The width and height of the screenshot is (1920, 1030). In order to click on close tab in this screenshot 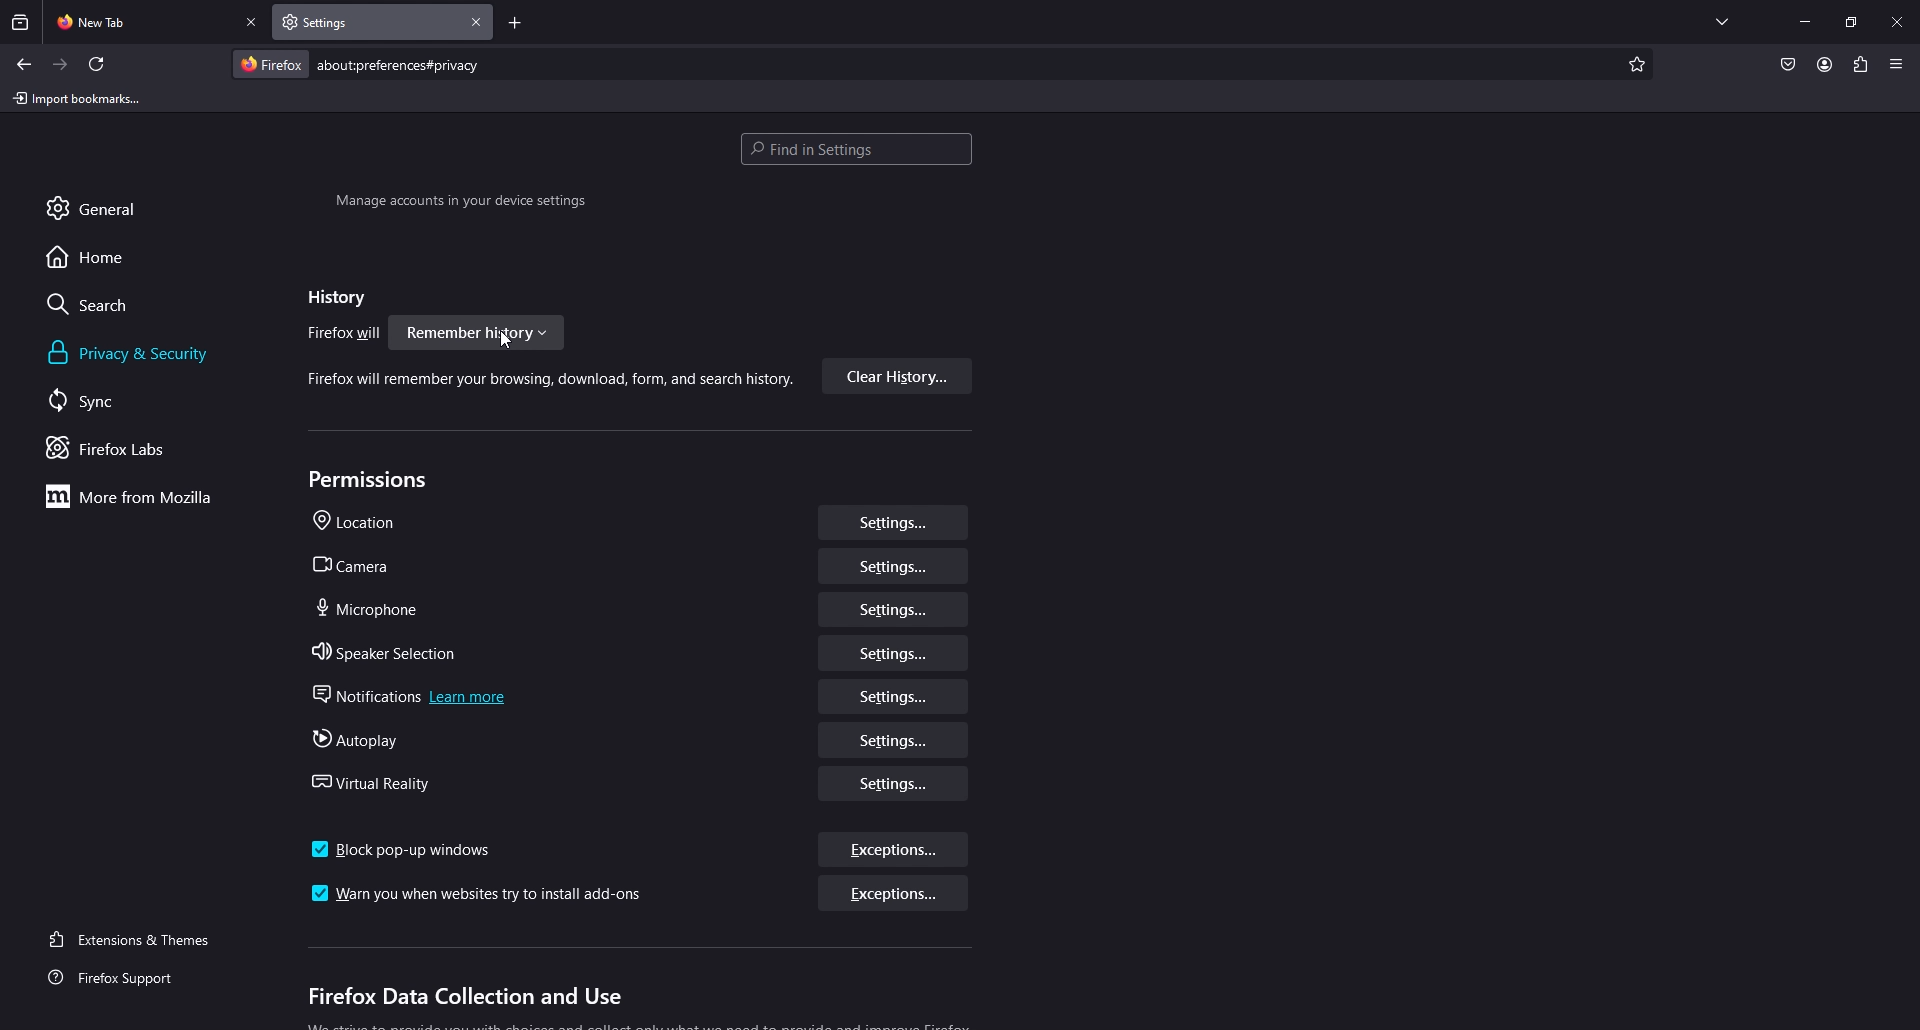, I will do `click(253, 23)`.